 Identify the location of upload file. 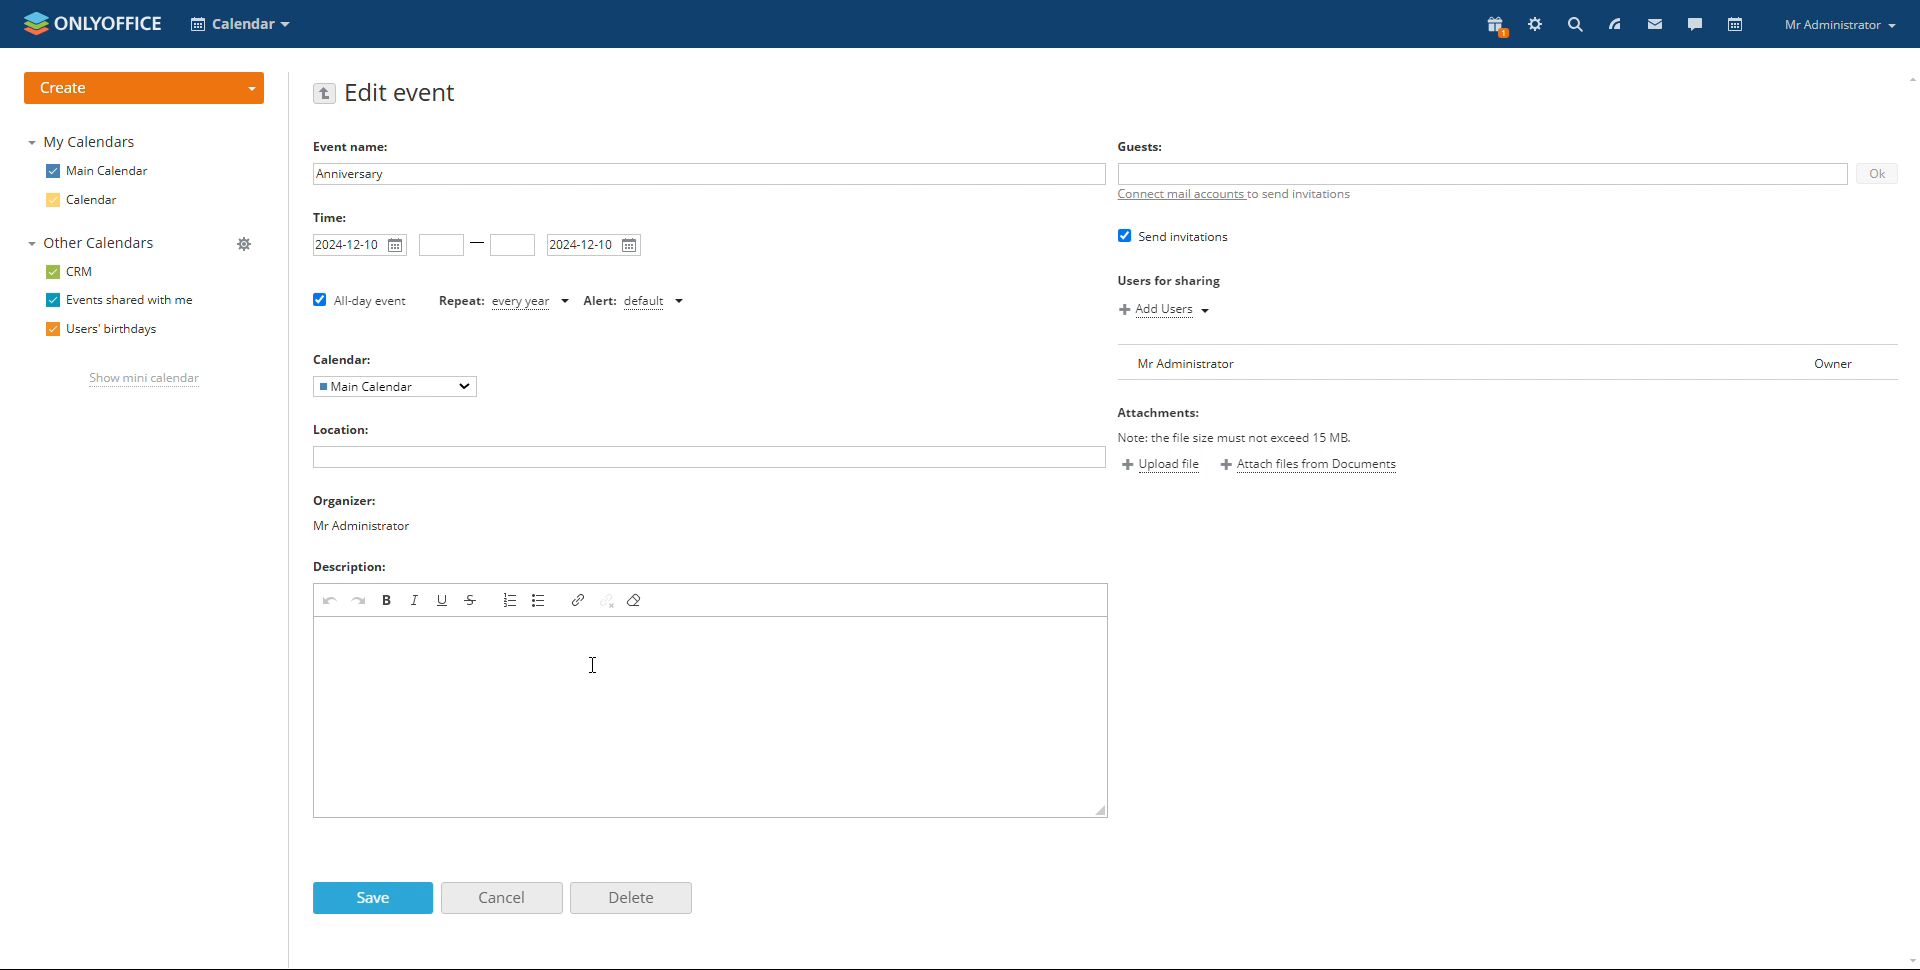
(1164, 464).